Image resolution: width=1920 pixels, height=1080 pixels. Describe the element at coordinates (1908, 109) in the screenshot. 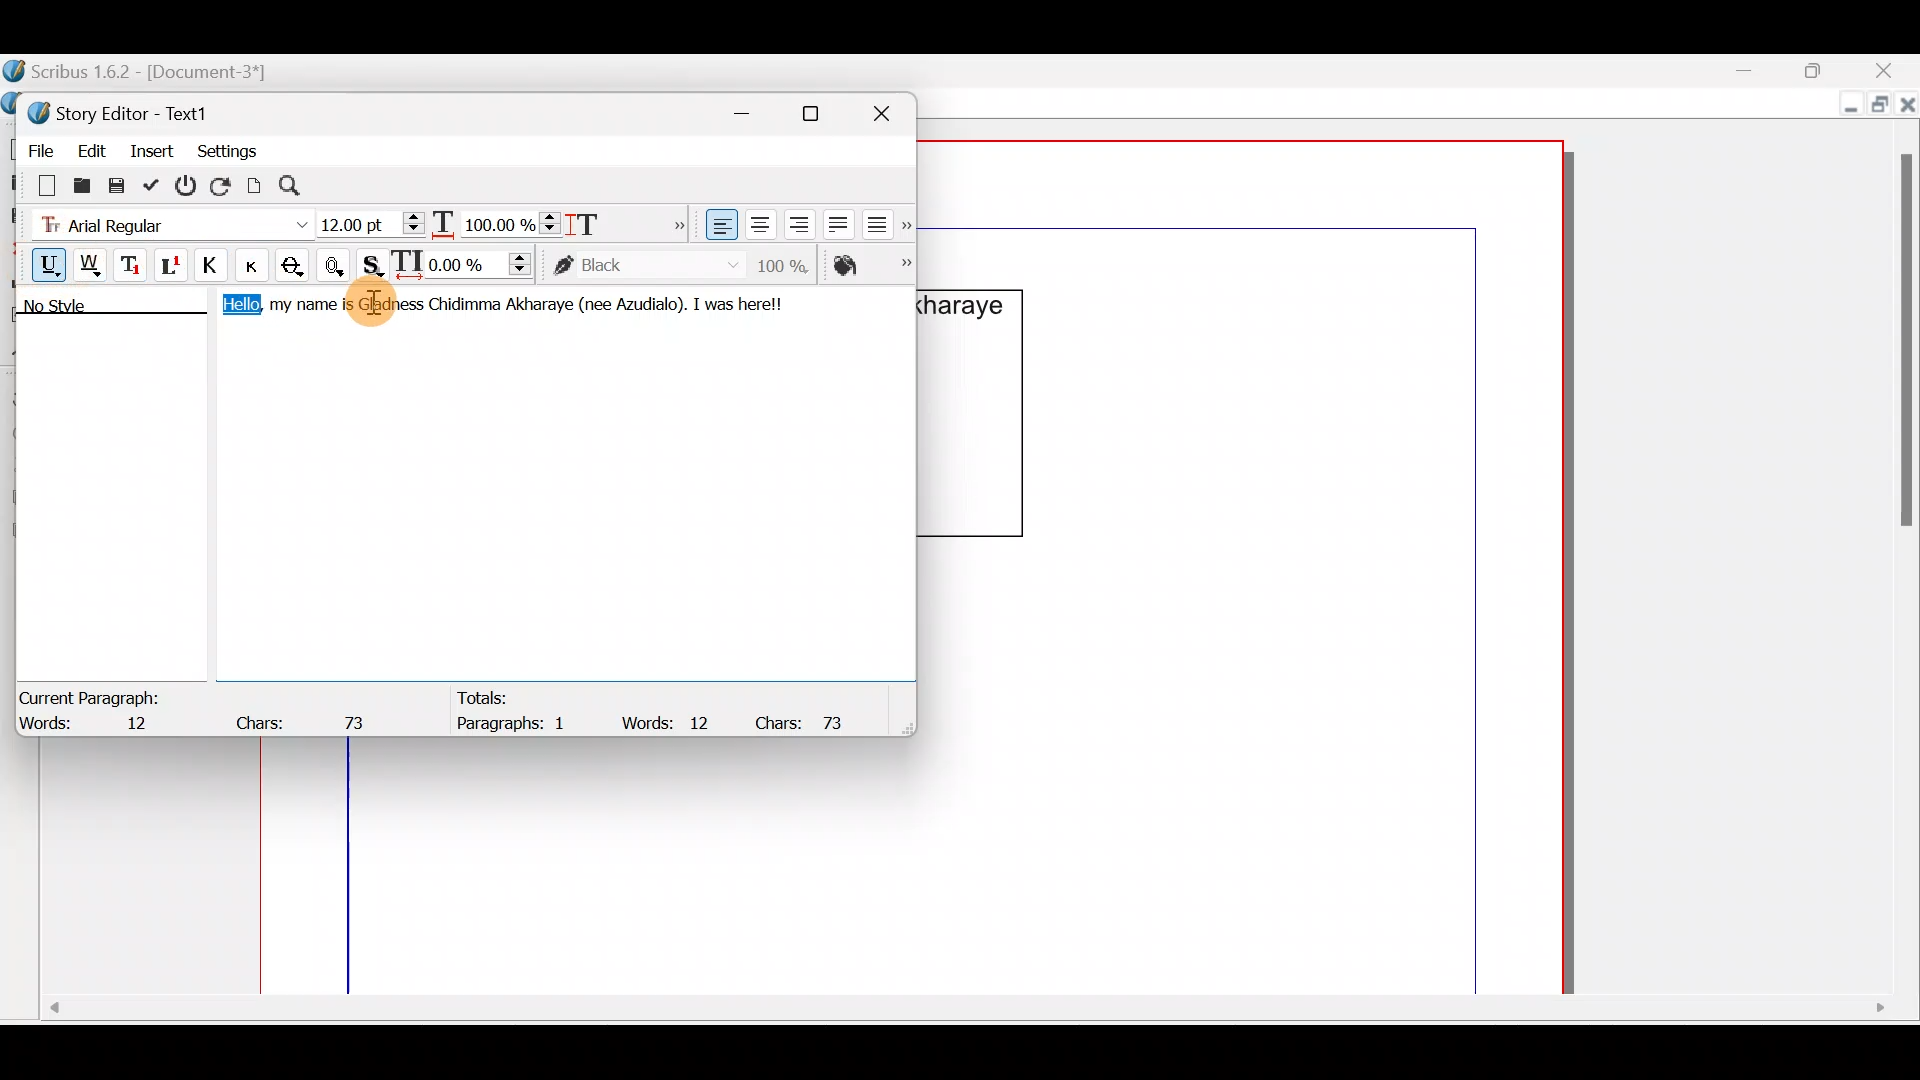

I see `Close` at that location.